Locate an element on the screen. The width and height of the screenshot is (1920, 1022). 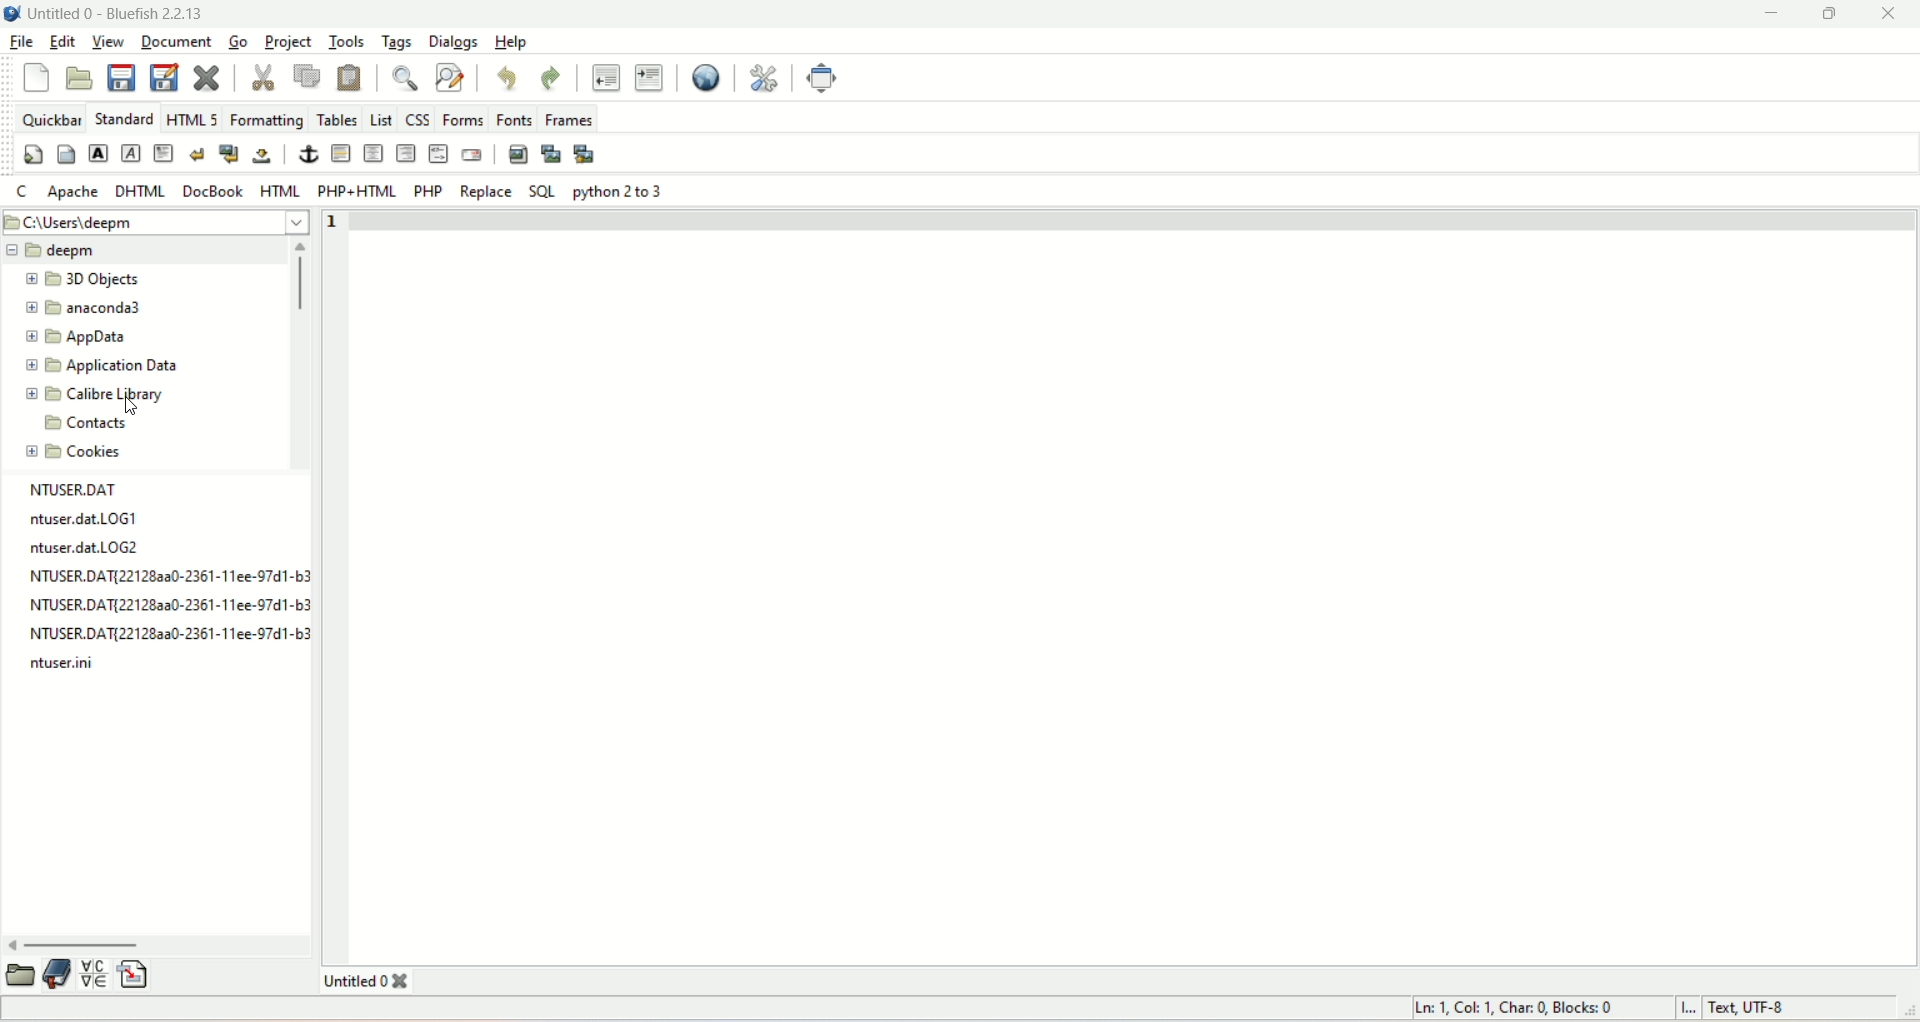
paragraph is located at coordinates (164, 152).